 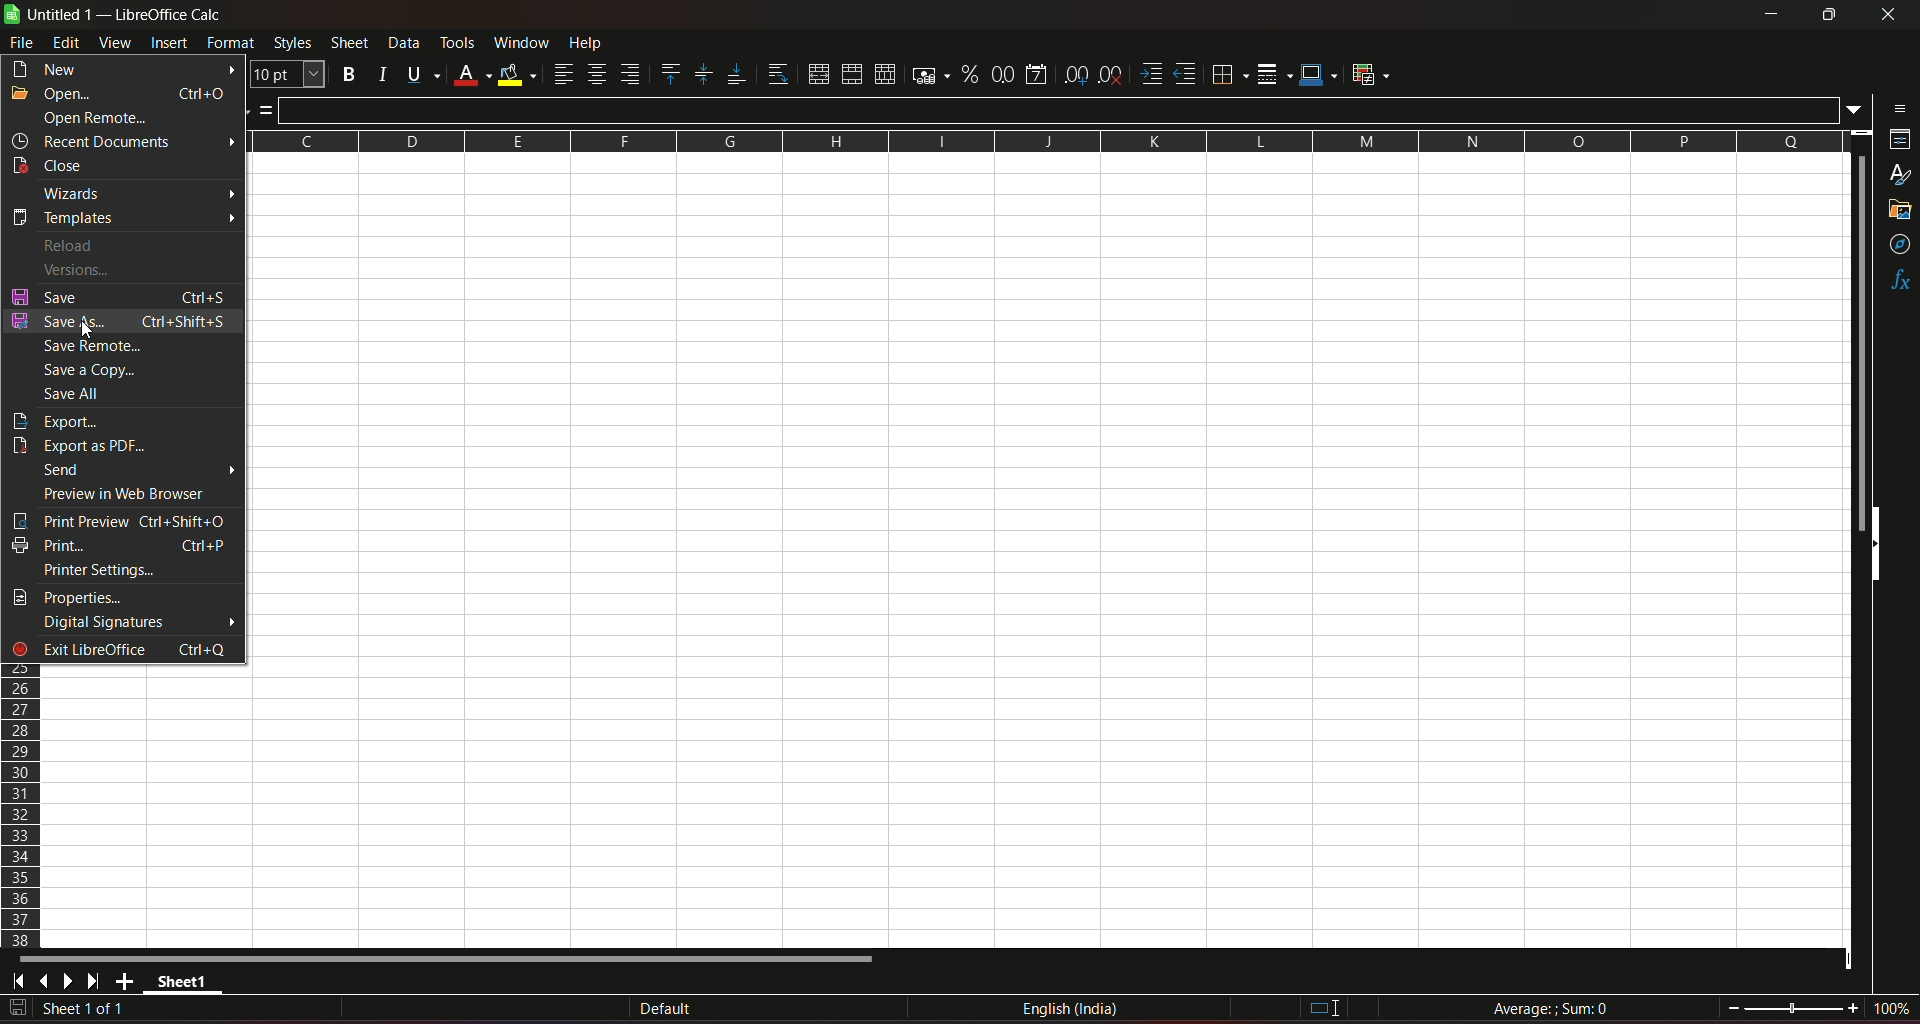 I want to click on properties, so click(x=73, y=598).